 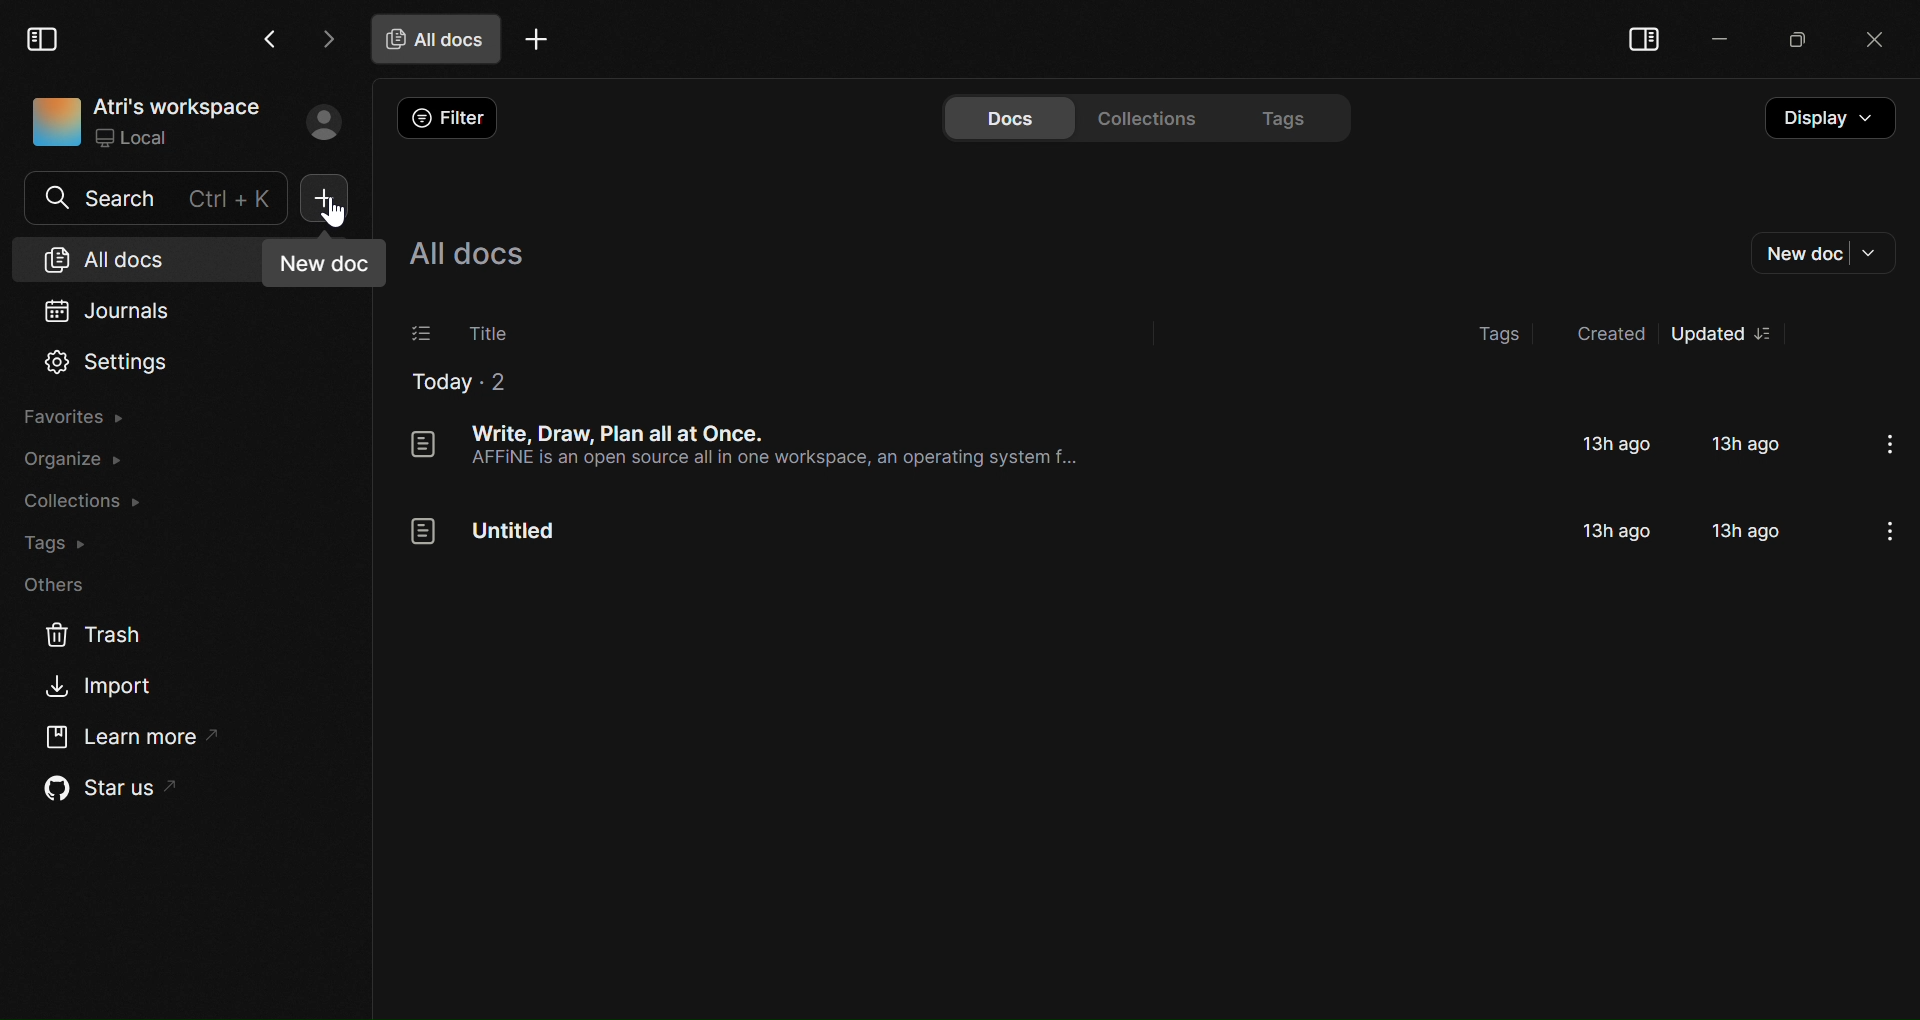 What do you see at coordinates (1605, 337) in the screenshot?
I see `Created` at bounding box center [1605, 337].